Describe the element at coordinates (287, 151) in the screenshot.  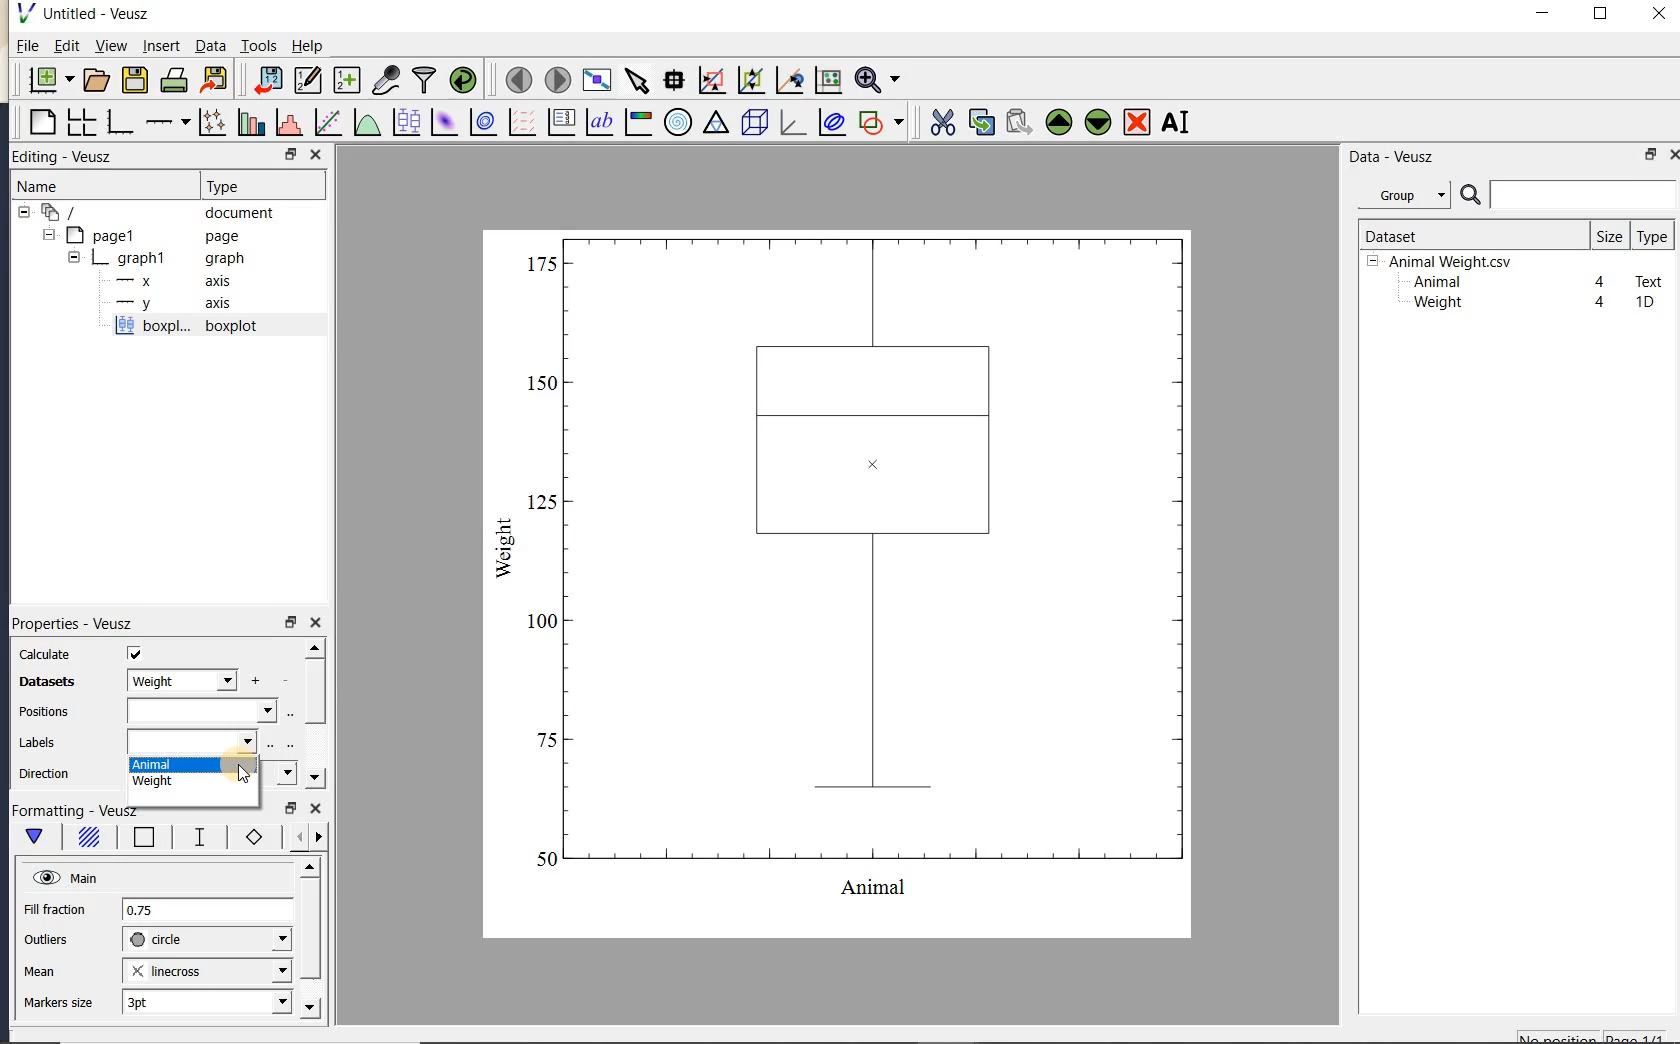
I see `RESTORE` at that location.